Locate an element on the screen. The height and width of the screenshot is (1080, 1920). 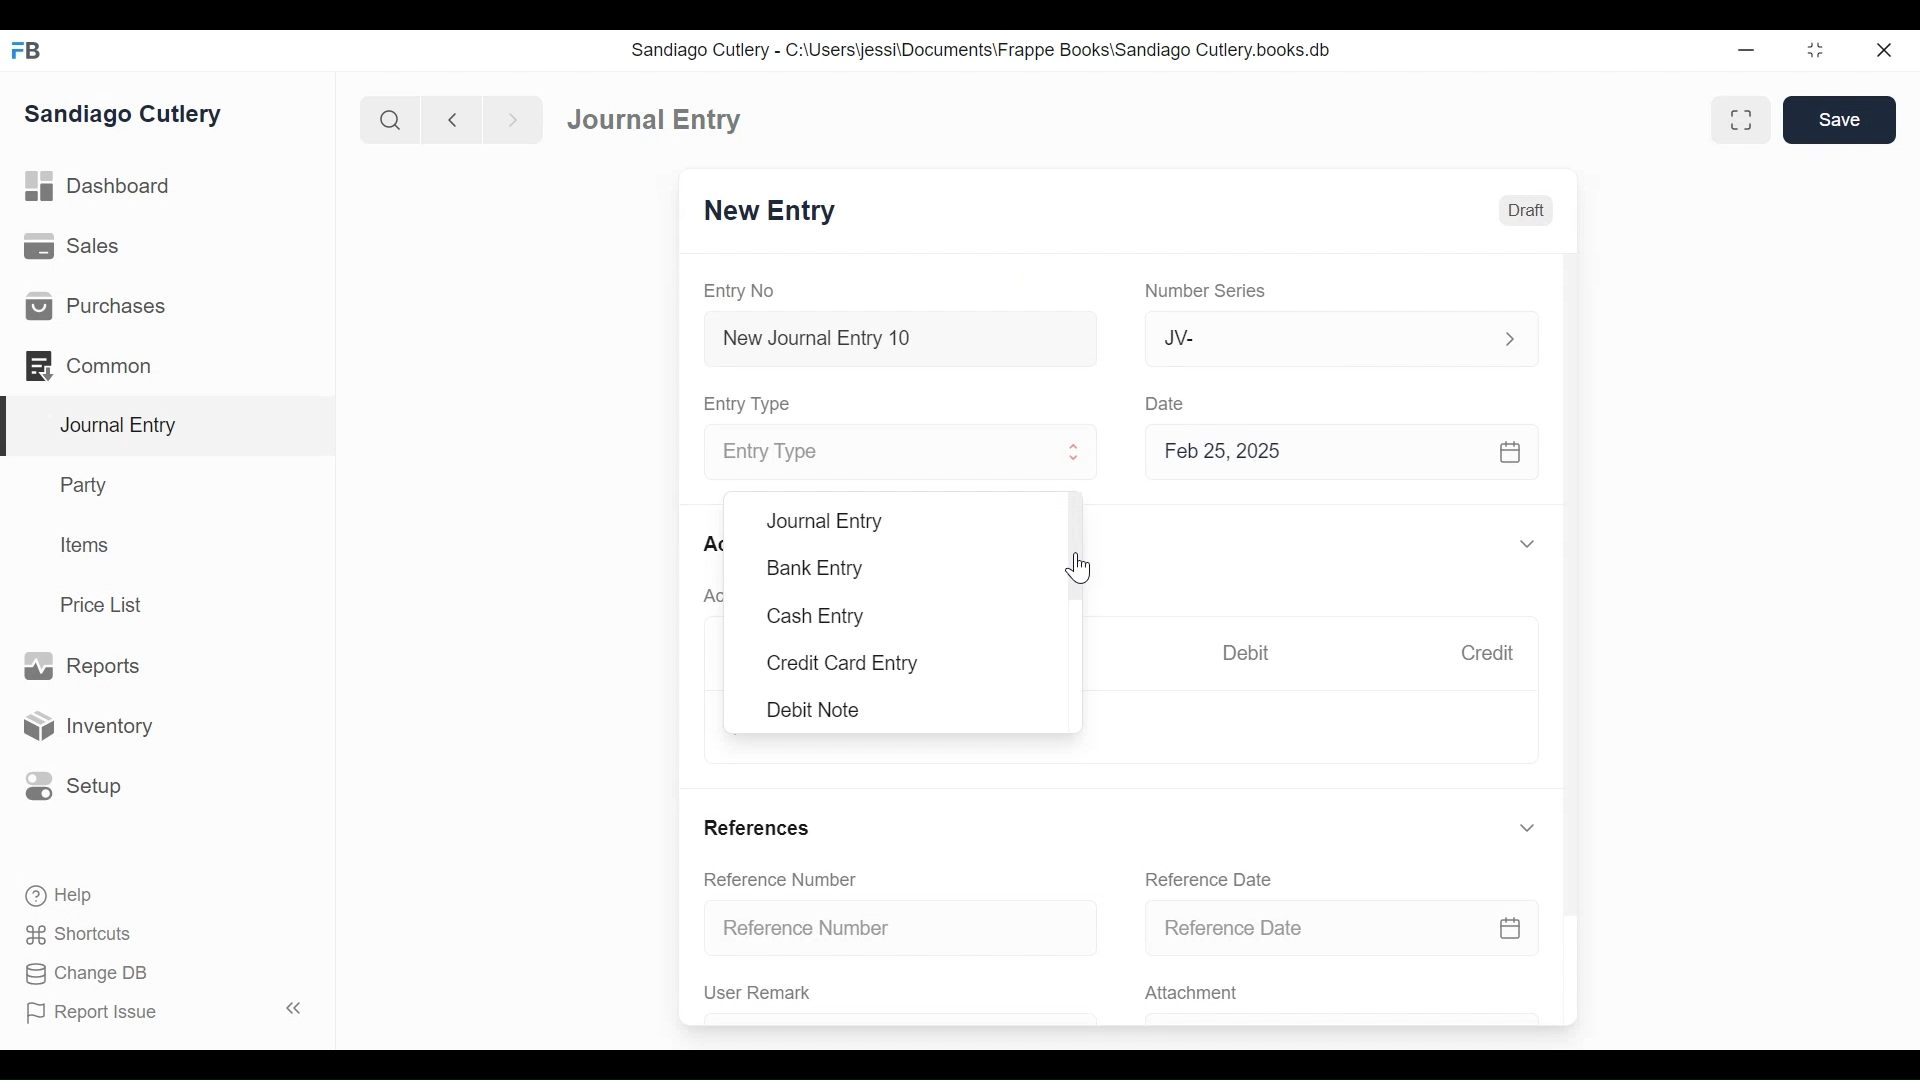
Reference Number is located at coordinates (904, 929).